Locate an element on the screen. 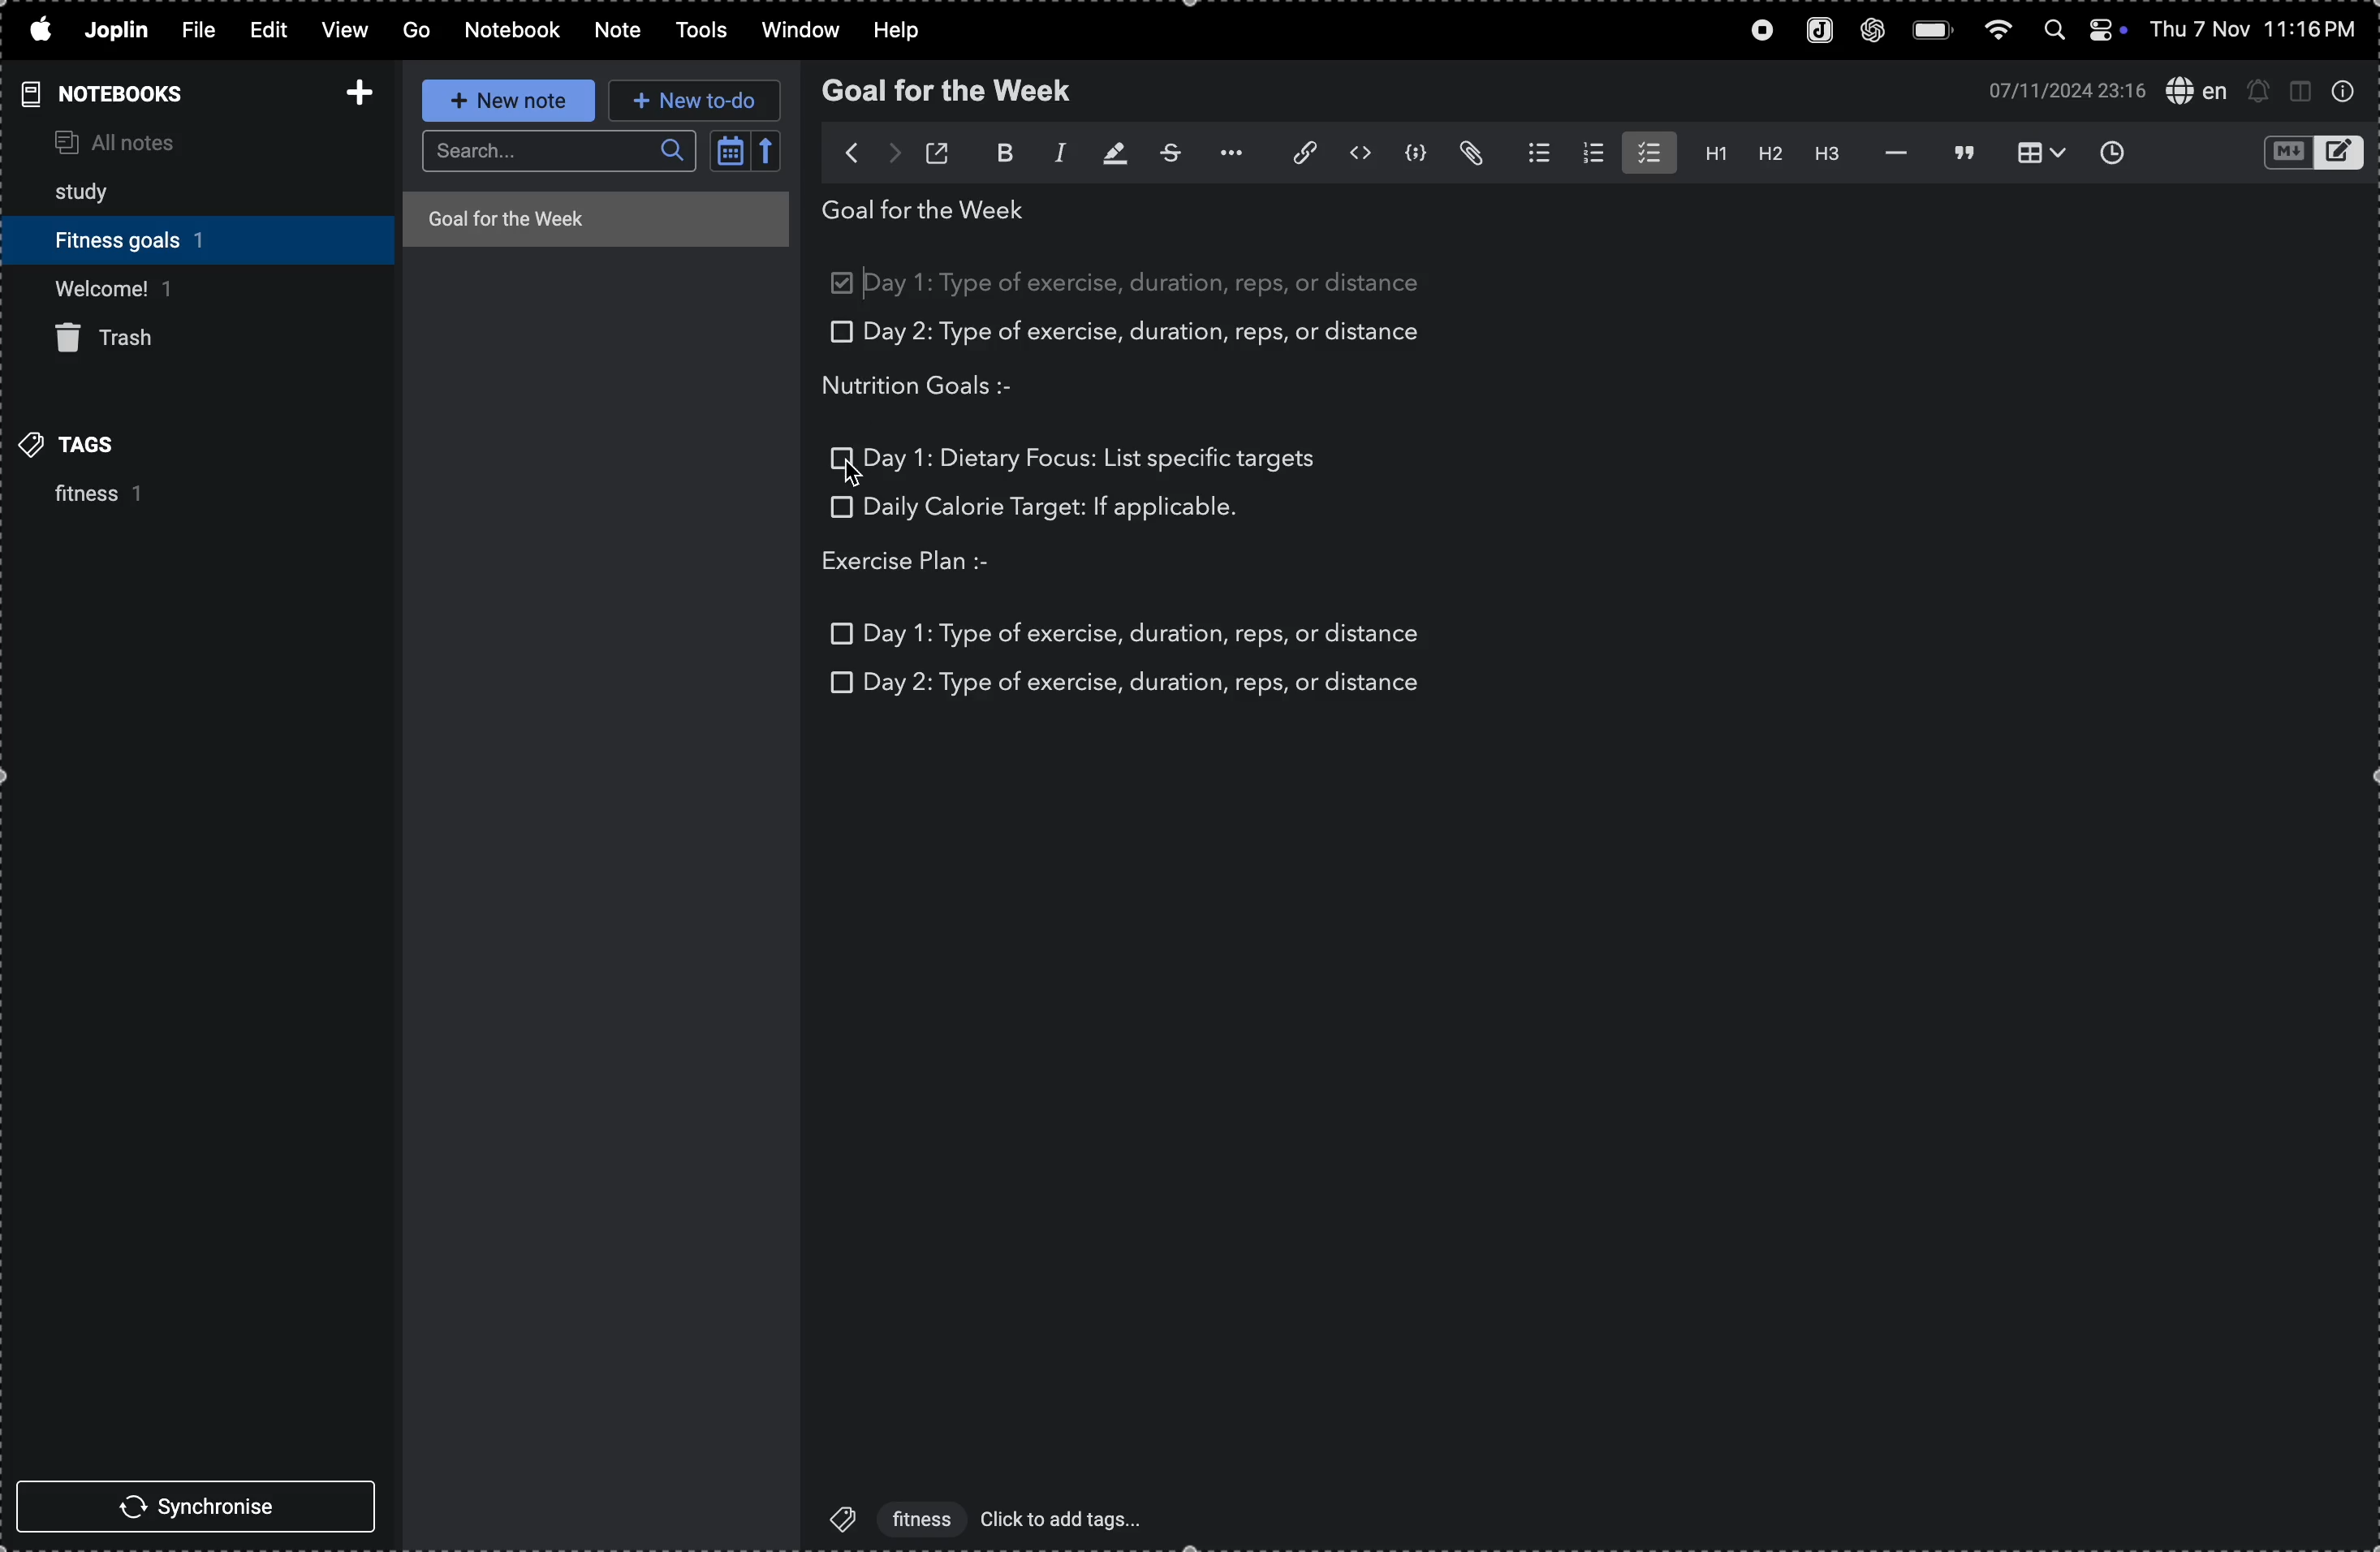 This screenshot has height=1552, width=2380. record is located at coordinates (1751, 31).